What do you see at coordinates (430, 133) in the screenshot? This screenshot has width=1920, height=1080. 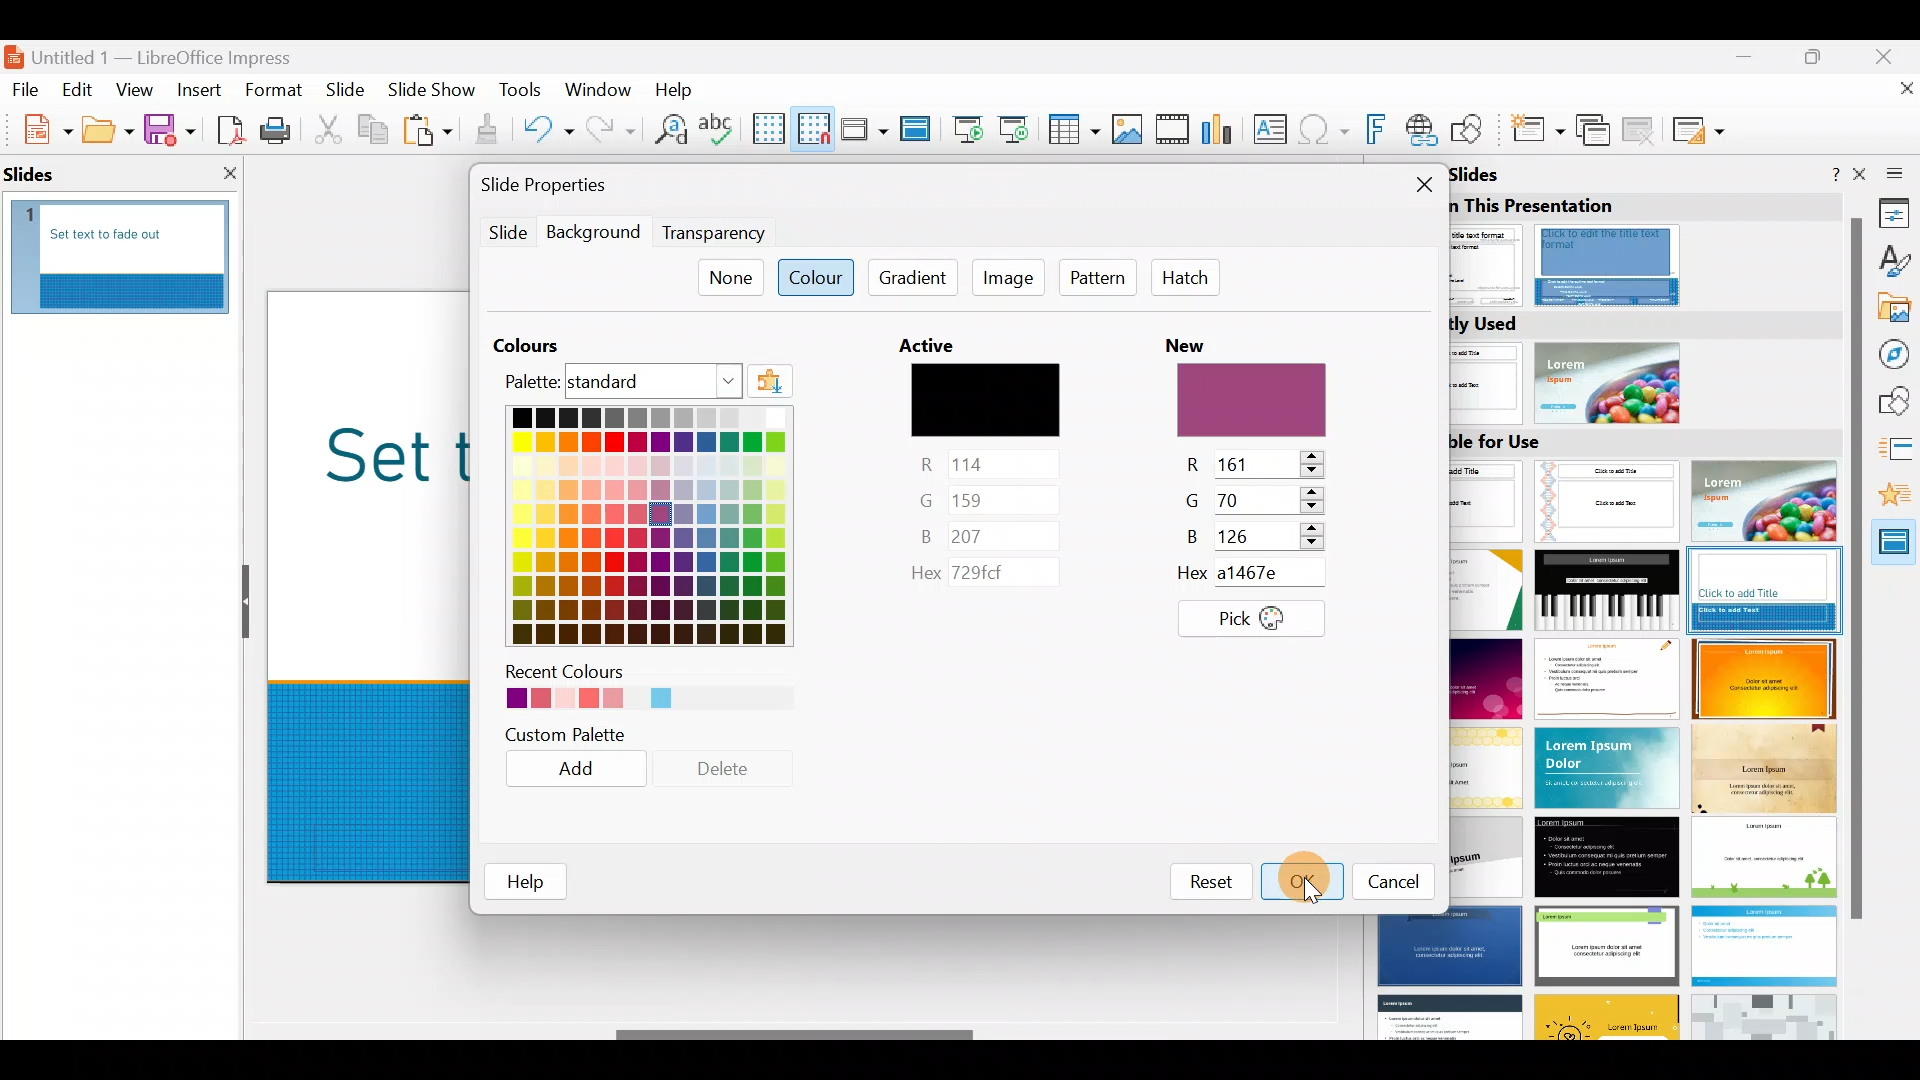 I see `Paste` at bounding box center [430, 133].